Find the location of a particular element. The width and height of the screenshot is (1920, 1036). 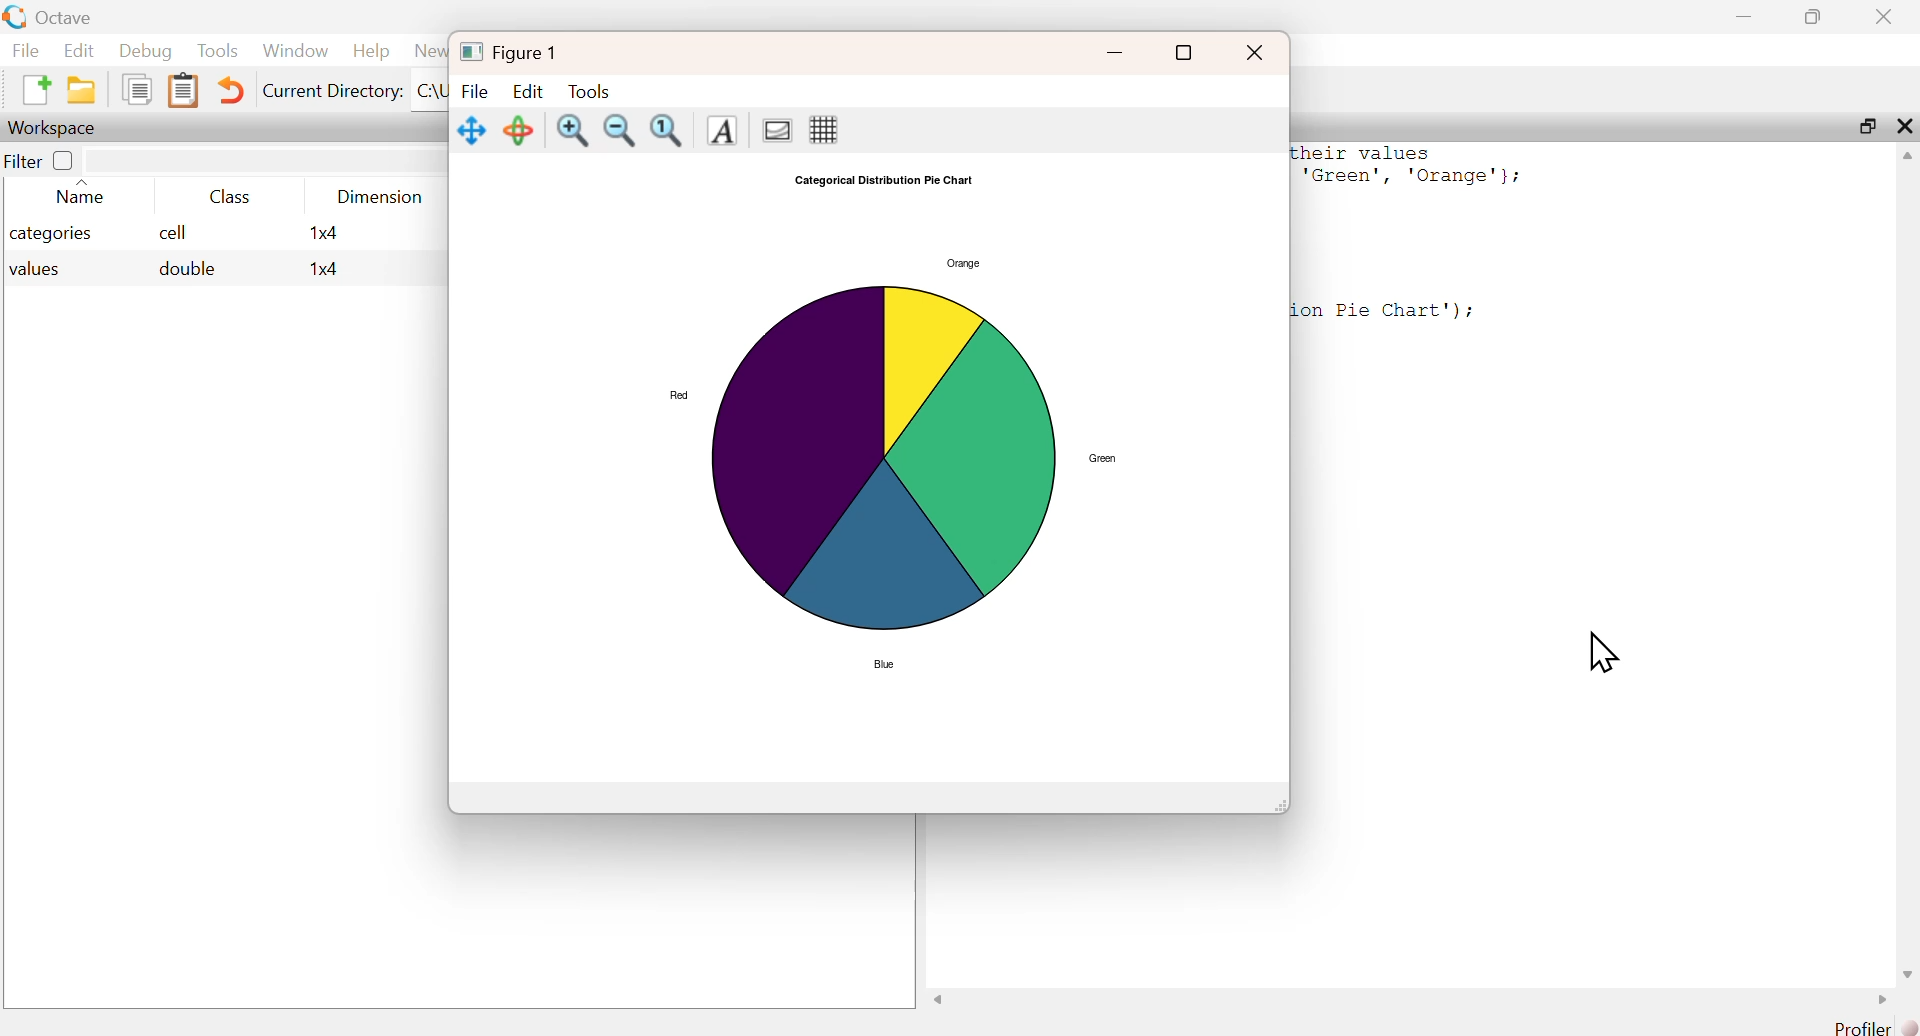

Tools is located at coordinates (591, 91).